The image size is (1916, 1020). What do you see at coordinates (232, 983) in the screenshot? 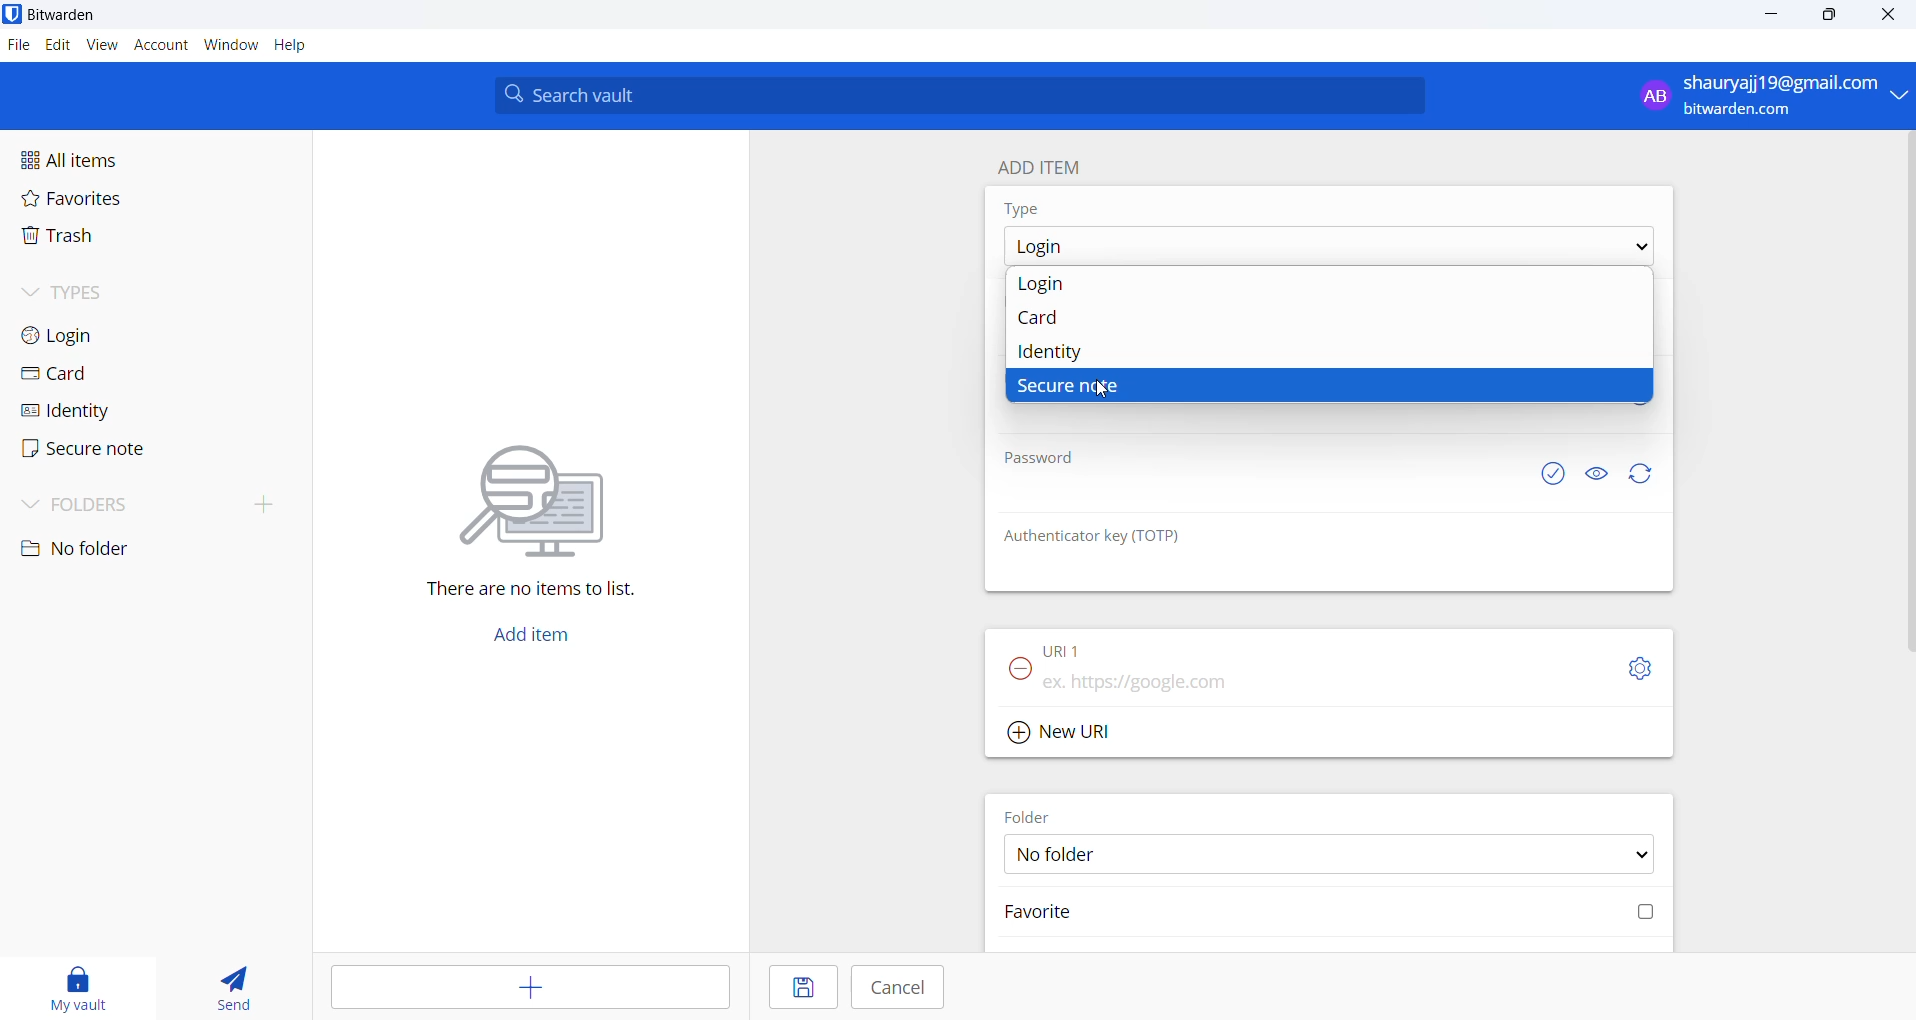
I see `send` at bounding box center [232, 983].